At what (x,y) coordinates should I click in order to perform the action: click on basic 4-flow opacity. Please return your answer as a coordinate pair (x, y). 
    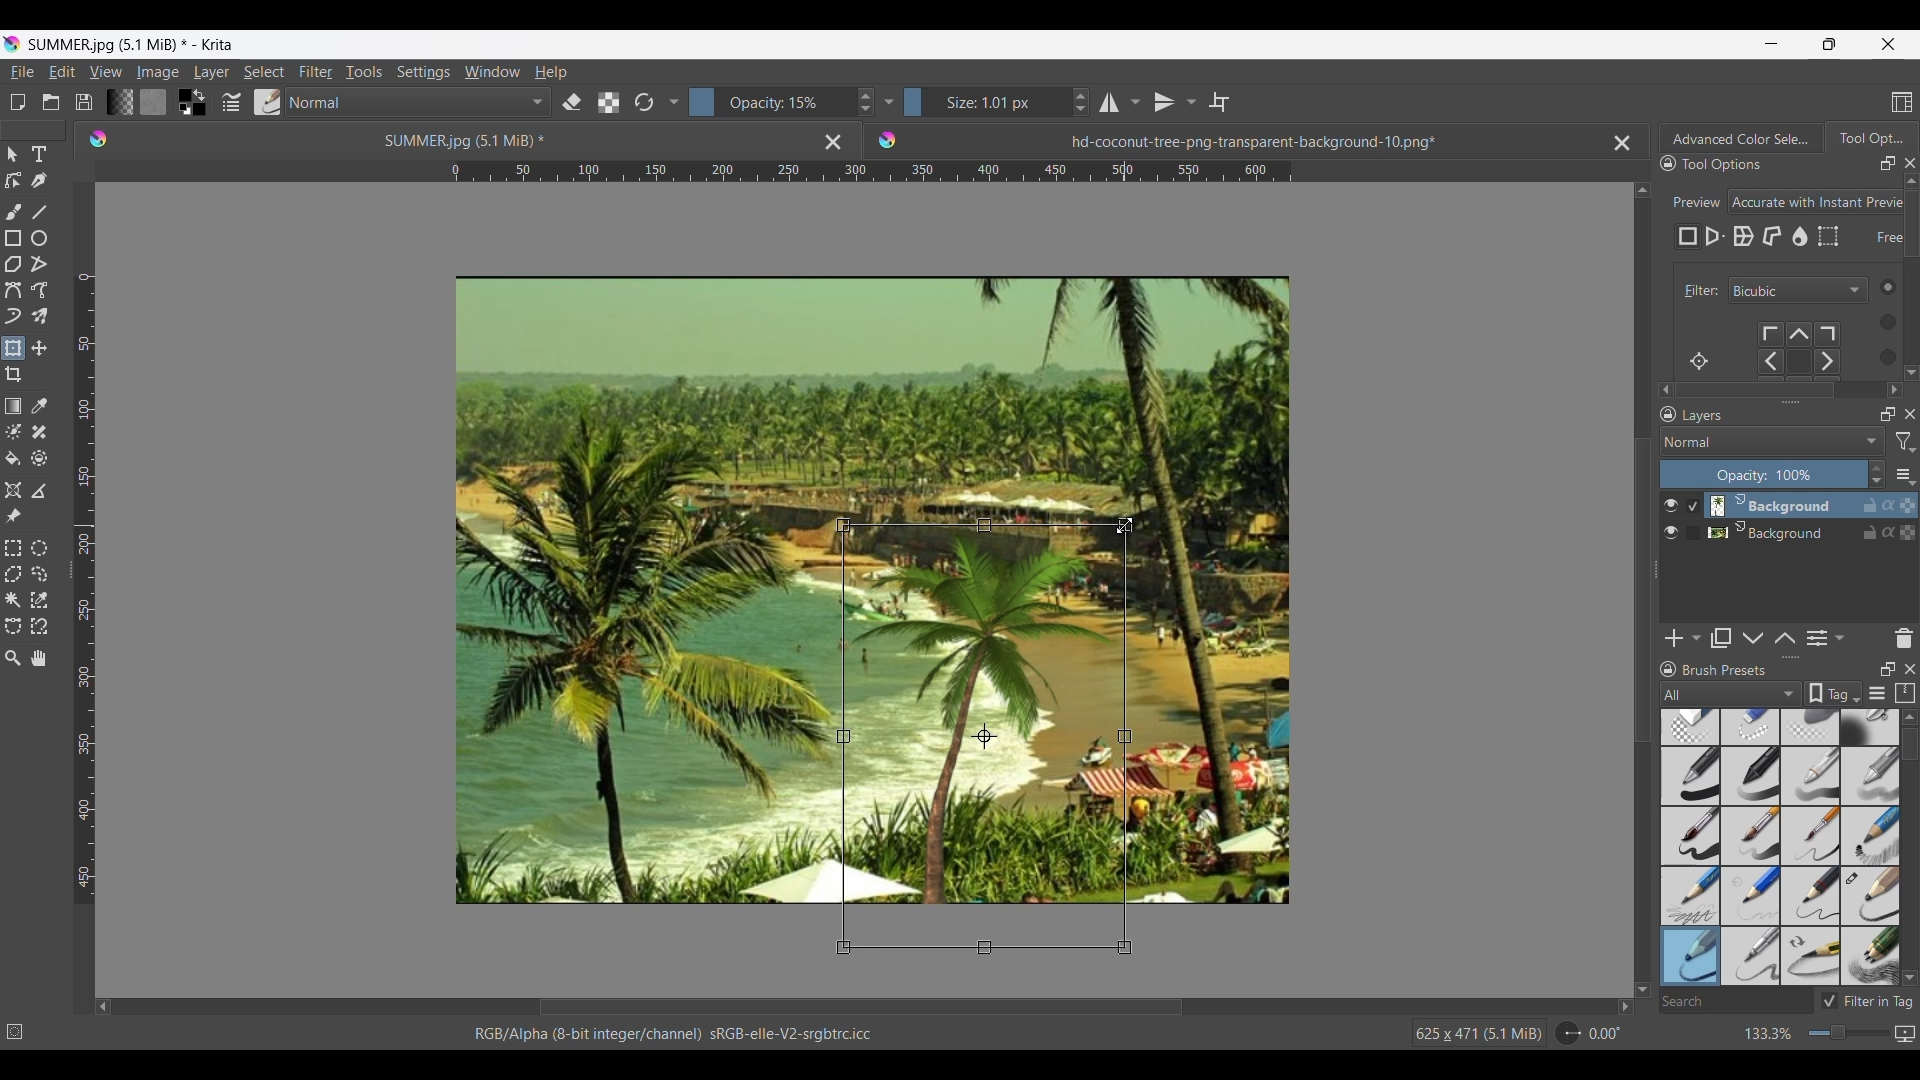
    Looking at the image, I should click on (1869, 776).